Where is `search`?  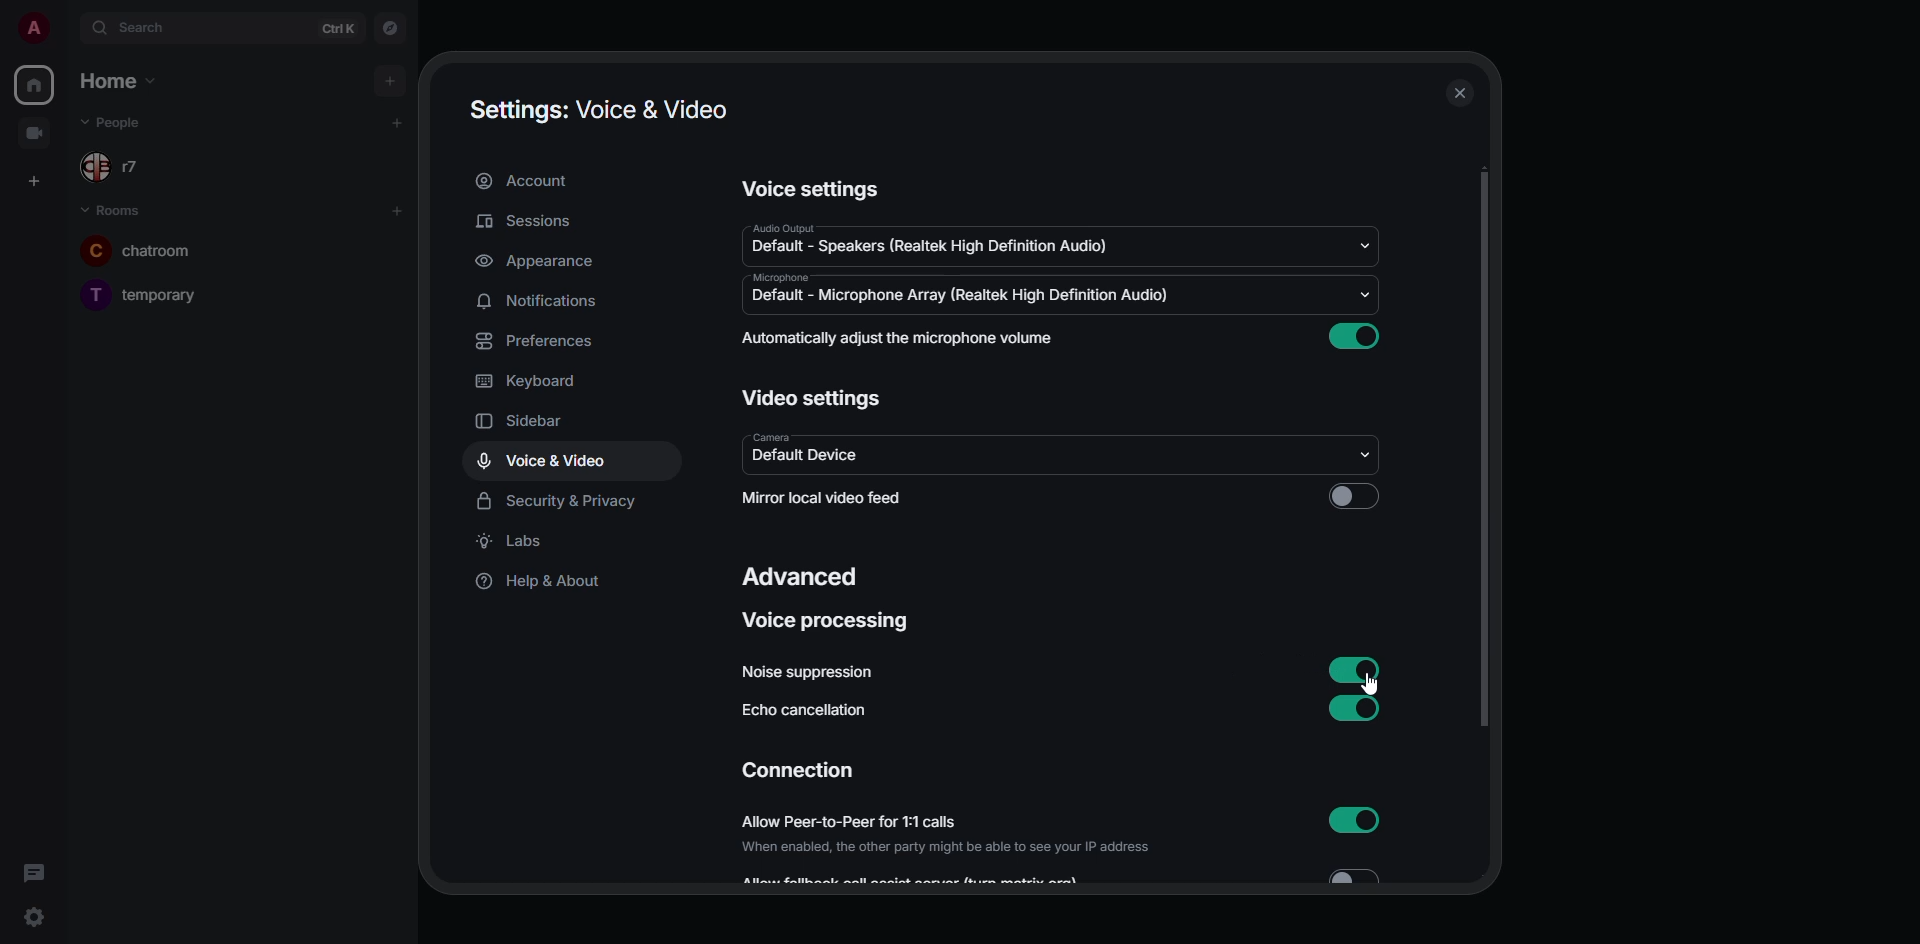 search is located at coordinates (147, 28).